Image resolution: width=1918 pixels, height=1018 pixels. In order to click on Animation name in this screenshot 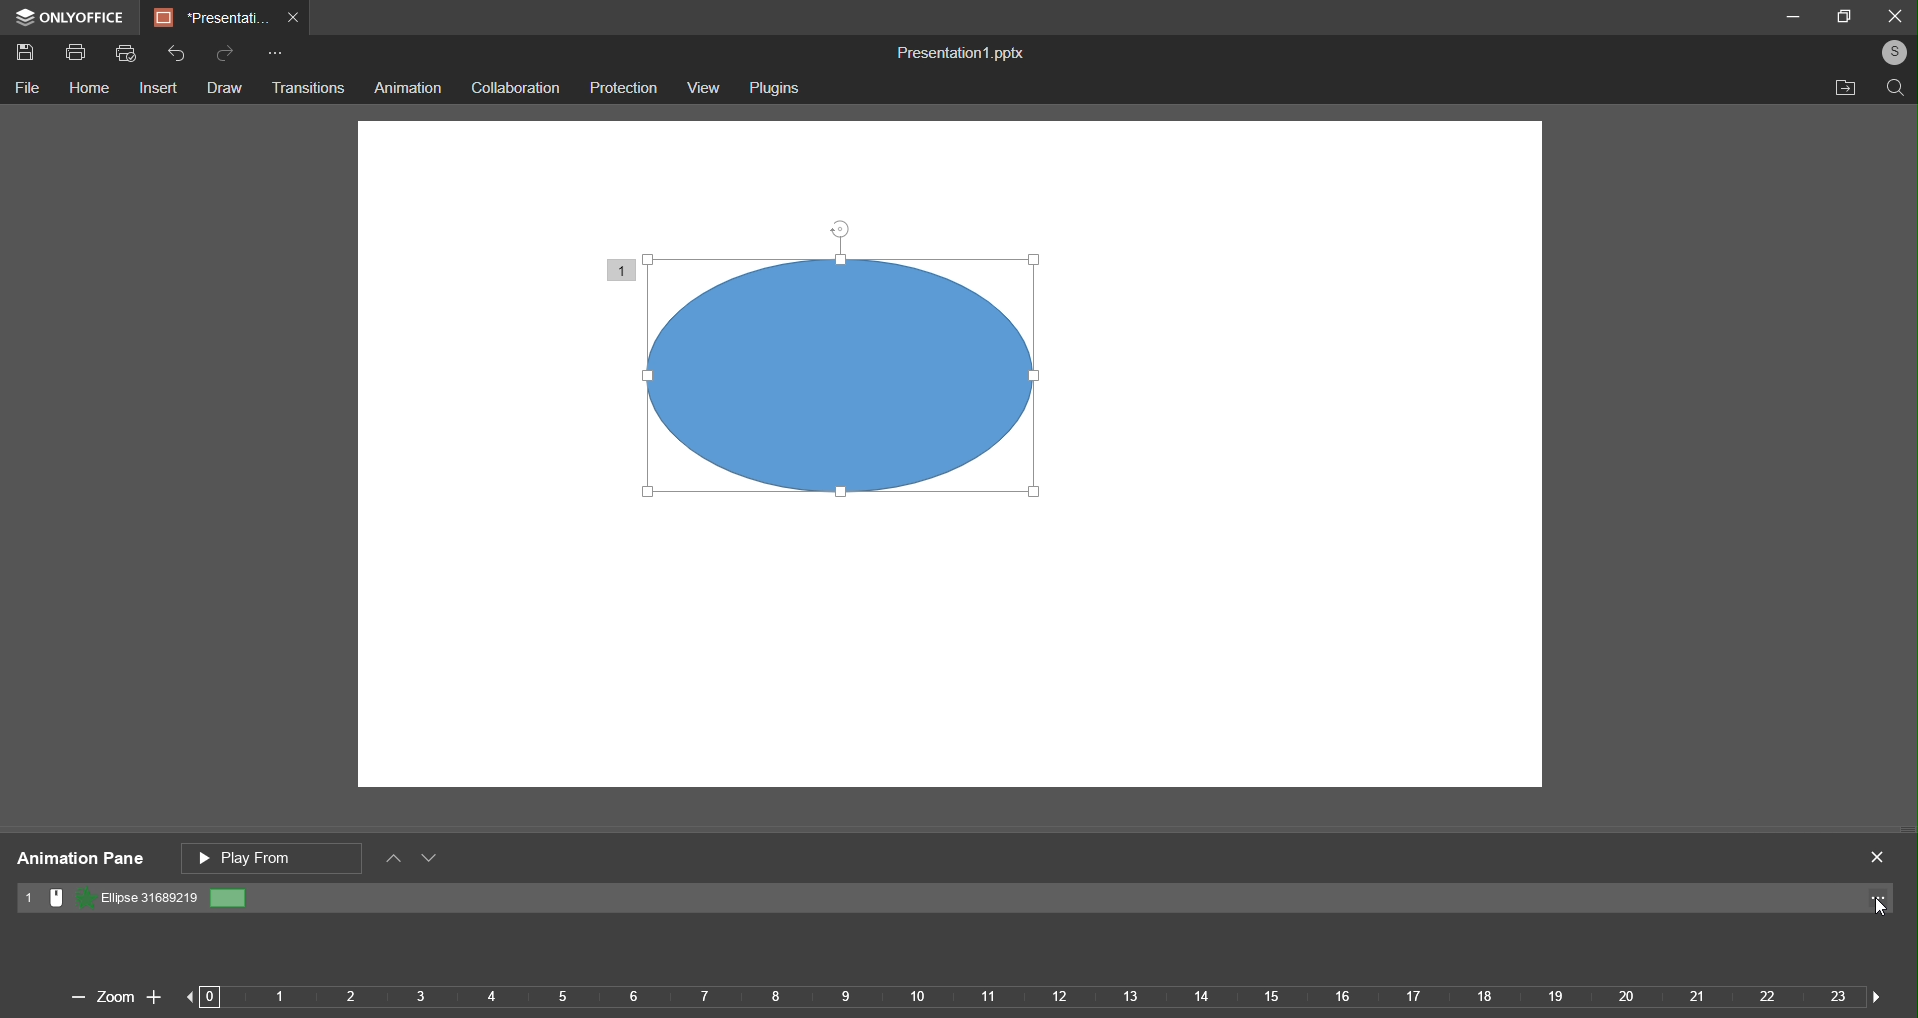, I will do `click(135, 899)`.